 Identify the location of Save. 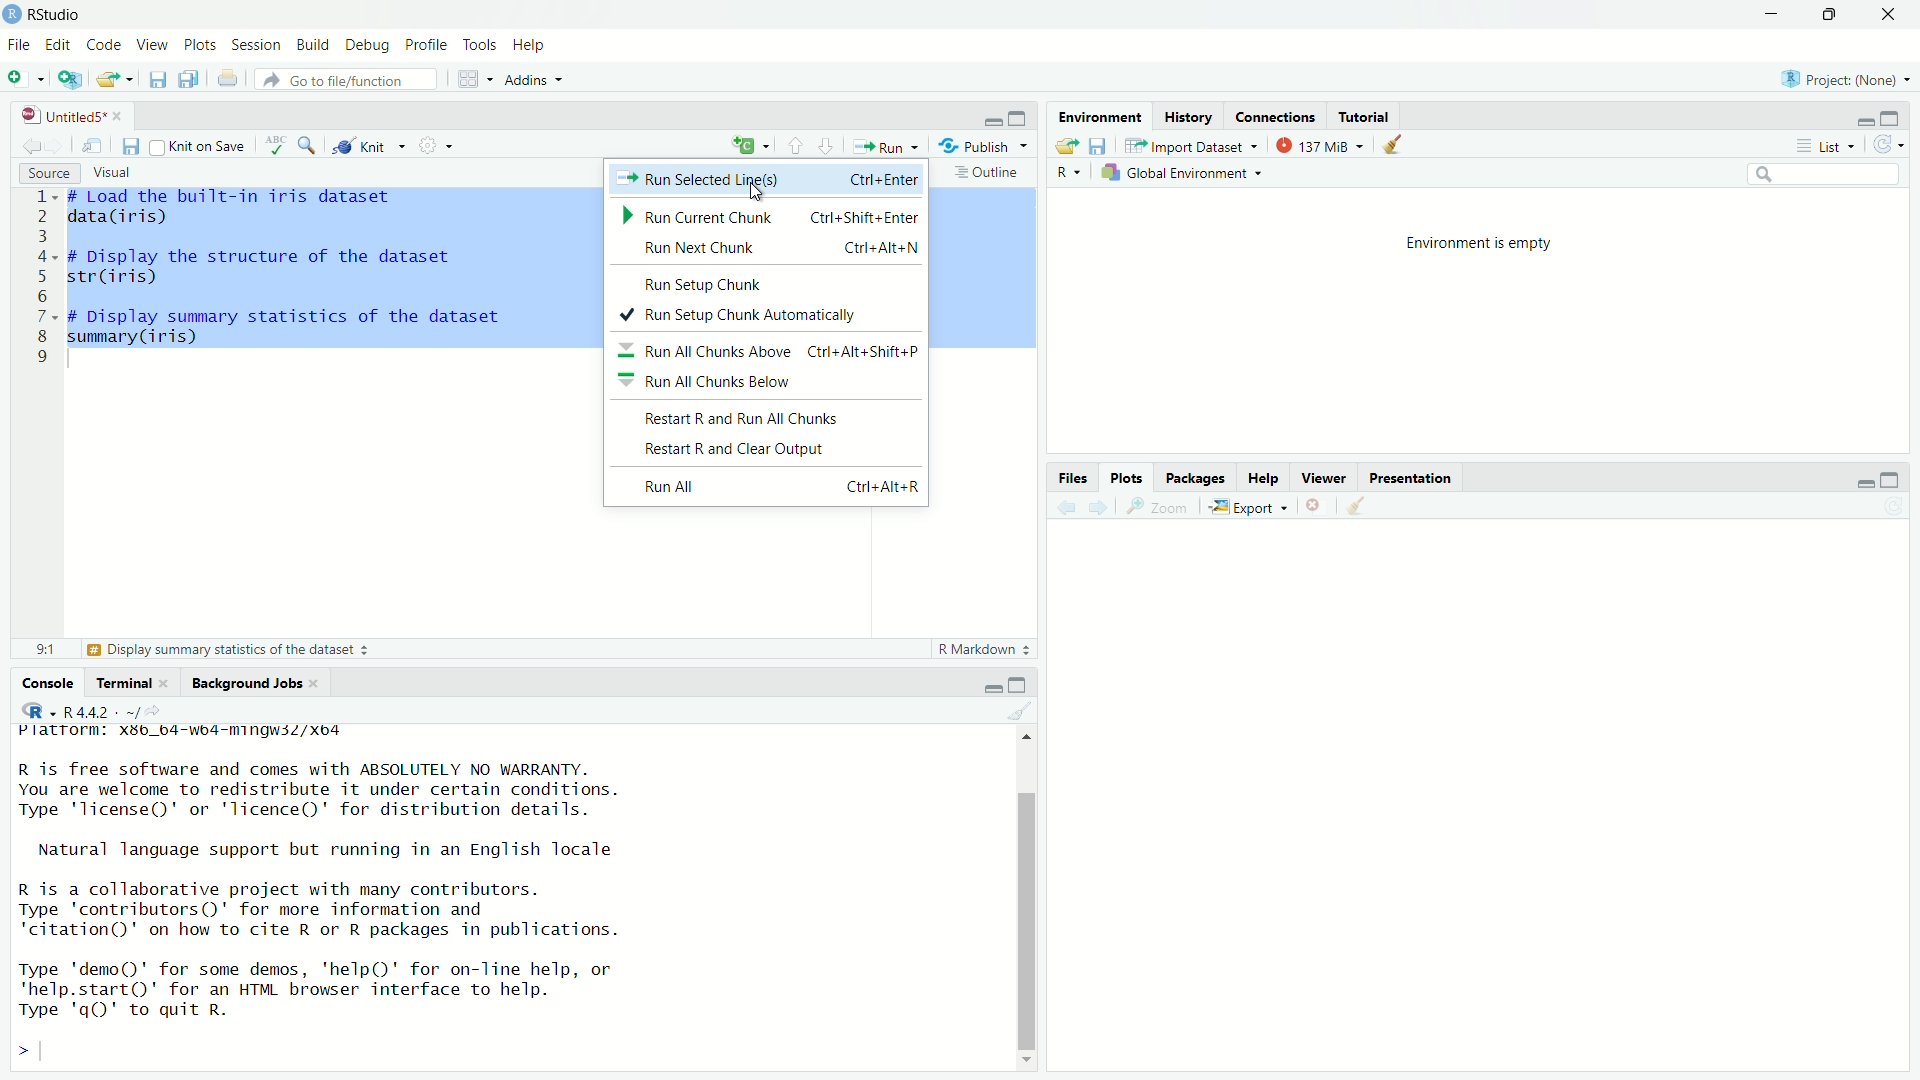
(129, 146).